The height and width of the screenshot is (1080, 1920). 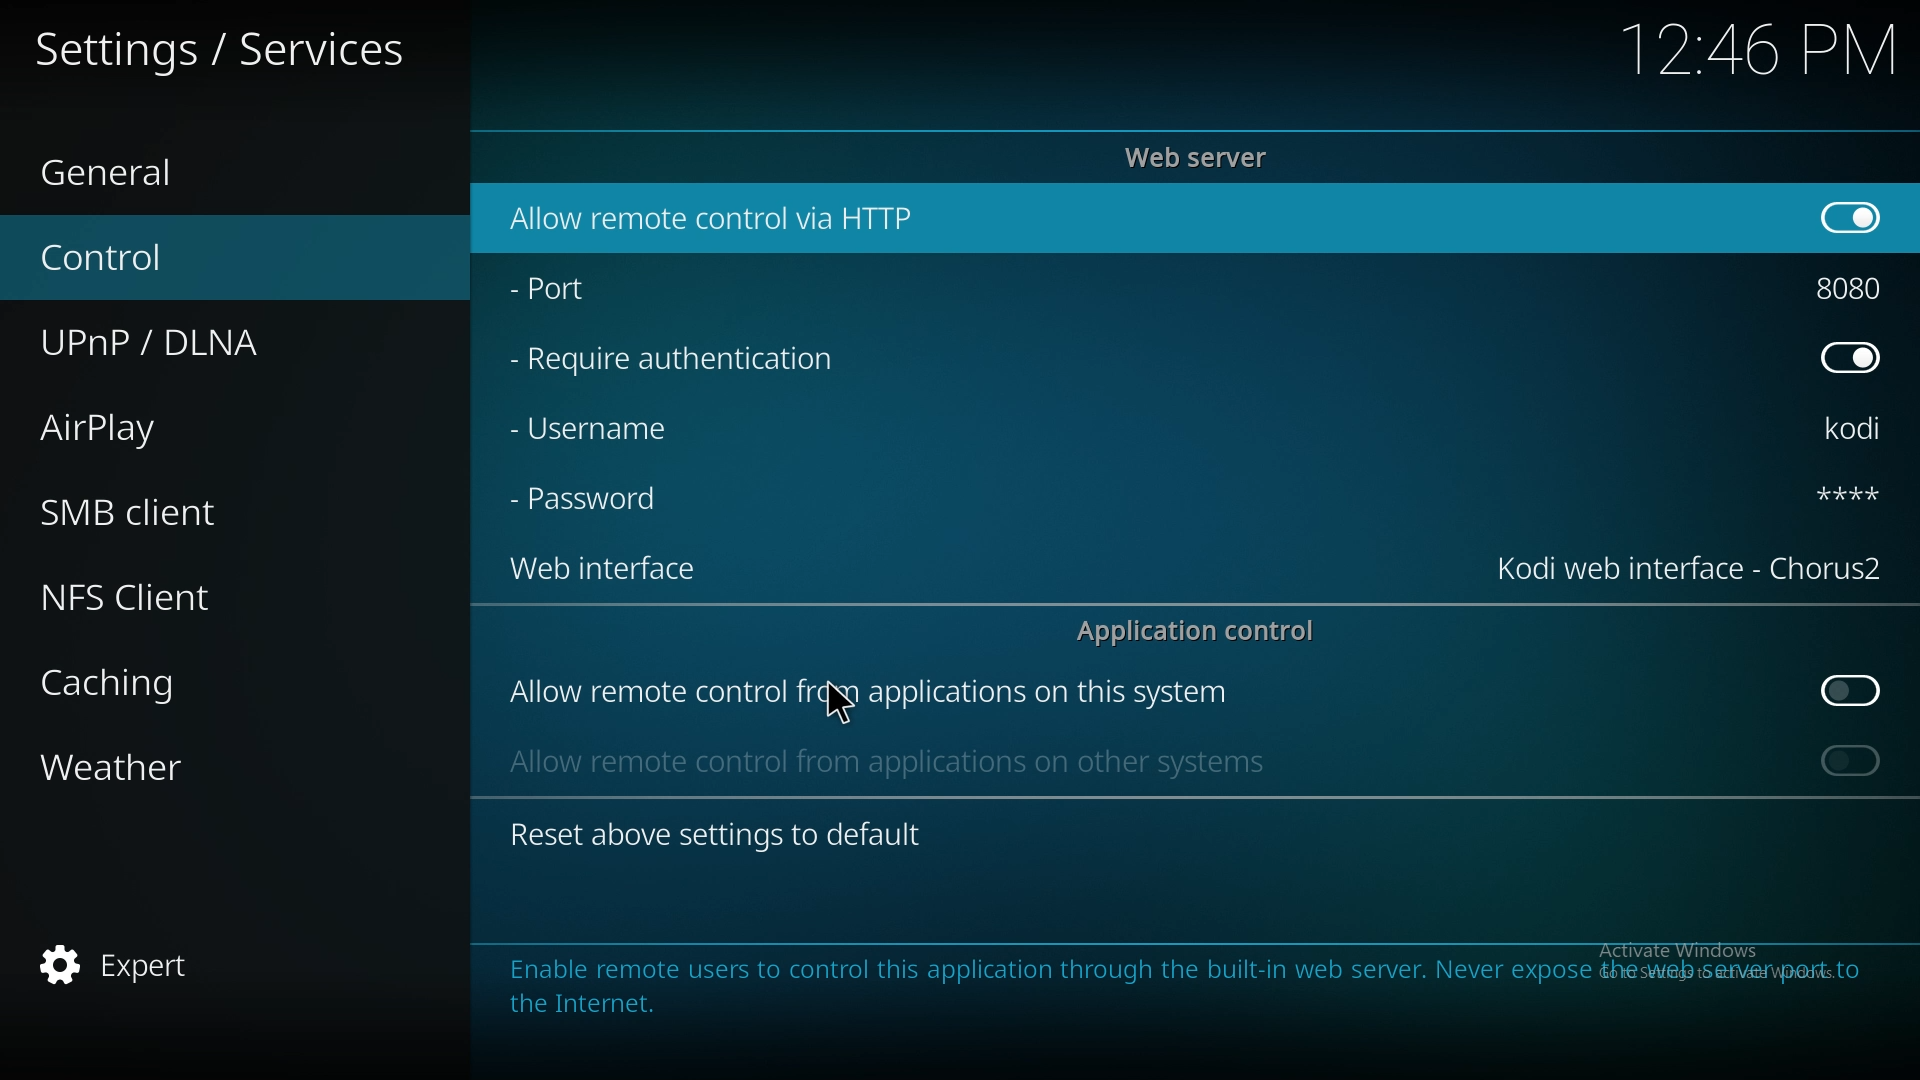 I want to click on cursor, so click(x=847, y=705).